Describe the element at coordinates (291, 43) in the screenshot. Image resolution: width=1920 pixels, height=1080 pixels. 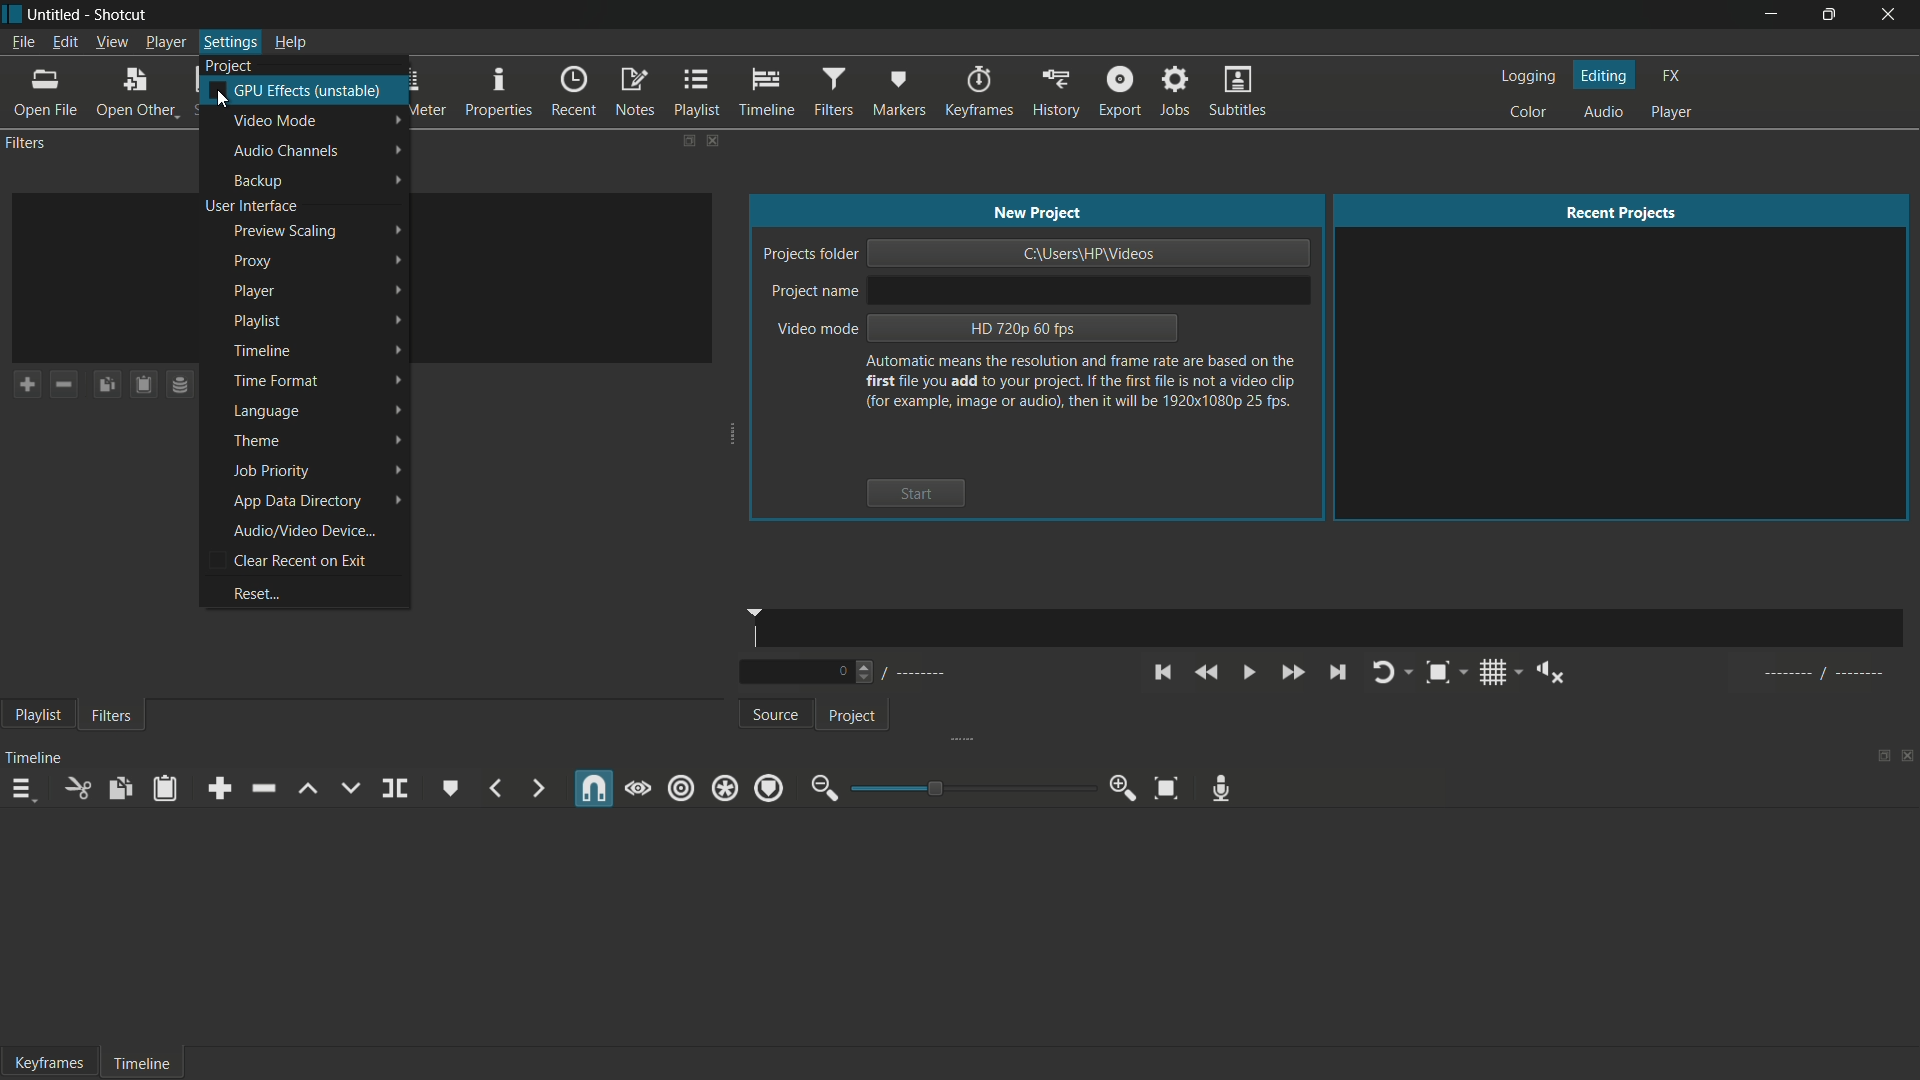
I see `help menu` at that location.